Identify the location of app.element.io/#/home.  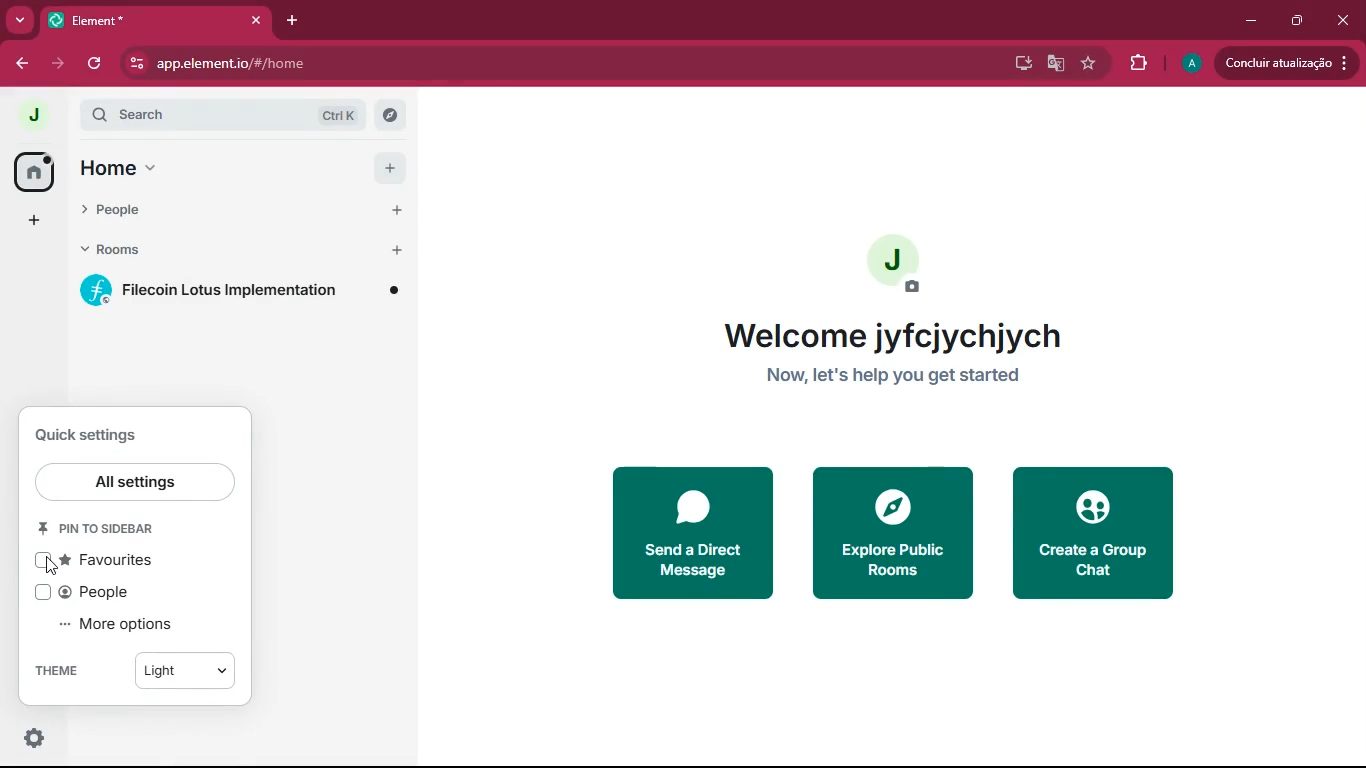
(218, 63).